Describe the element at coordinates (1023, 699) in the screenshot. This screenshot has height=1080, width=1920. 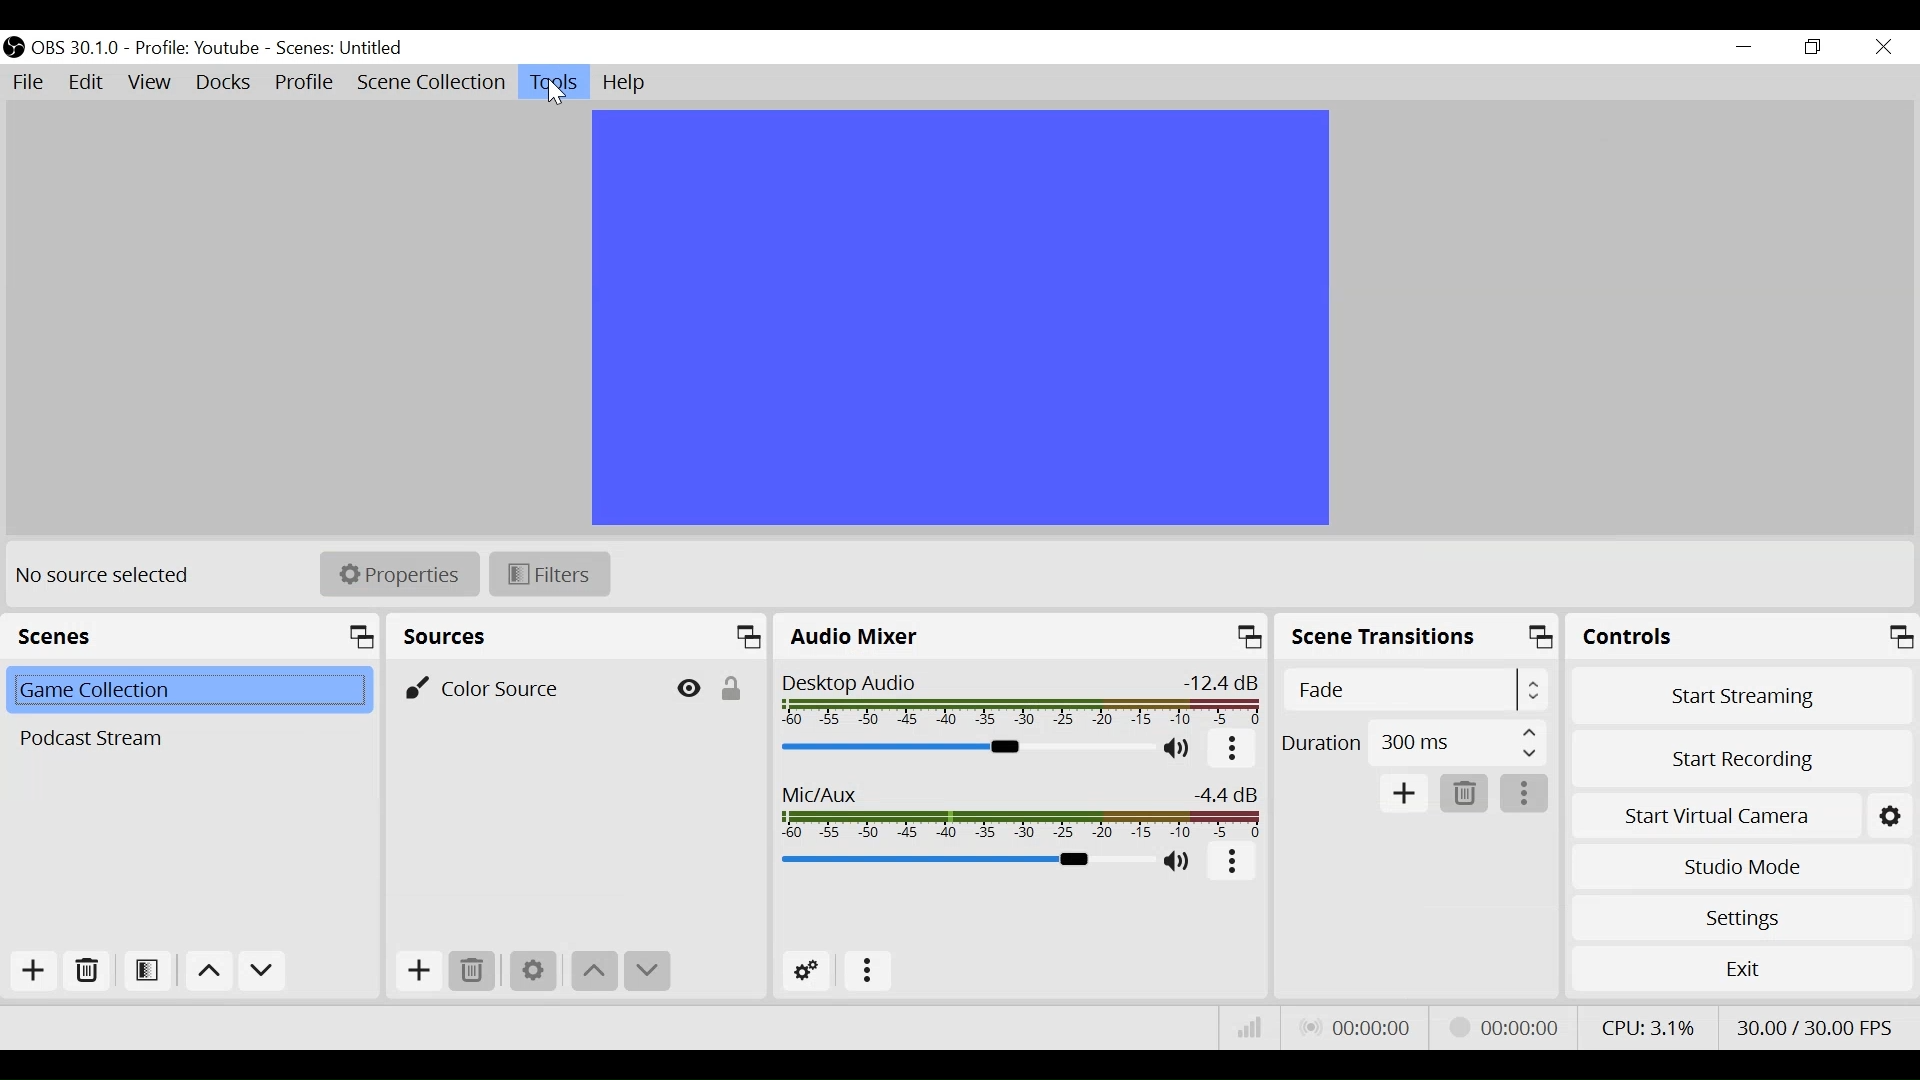
I see `Desktop Audio` at that location.